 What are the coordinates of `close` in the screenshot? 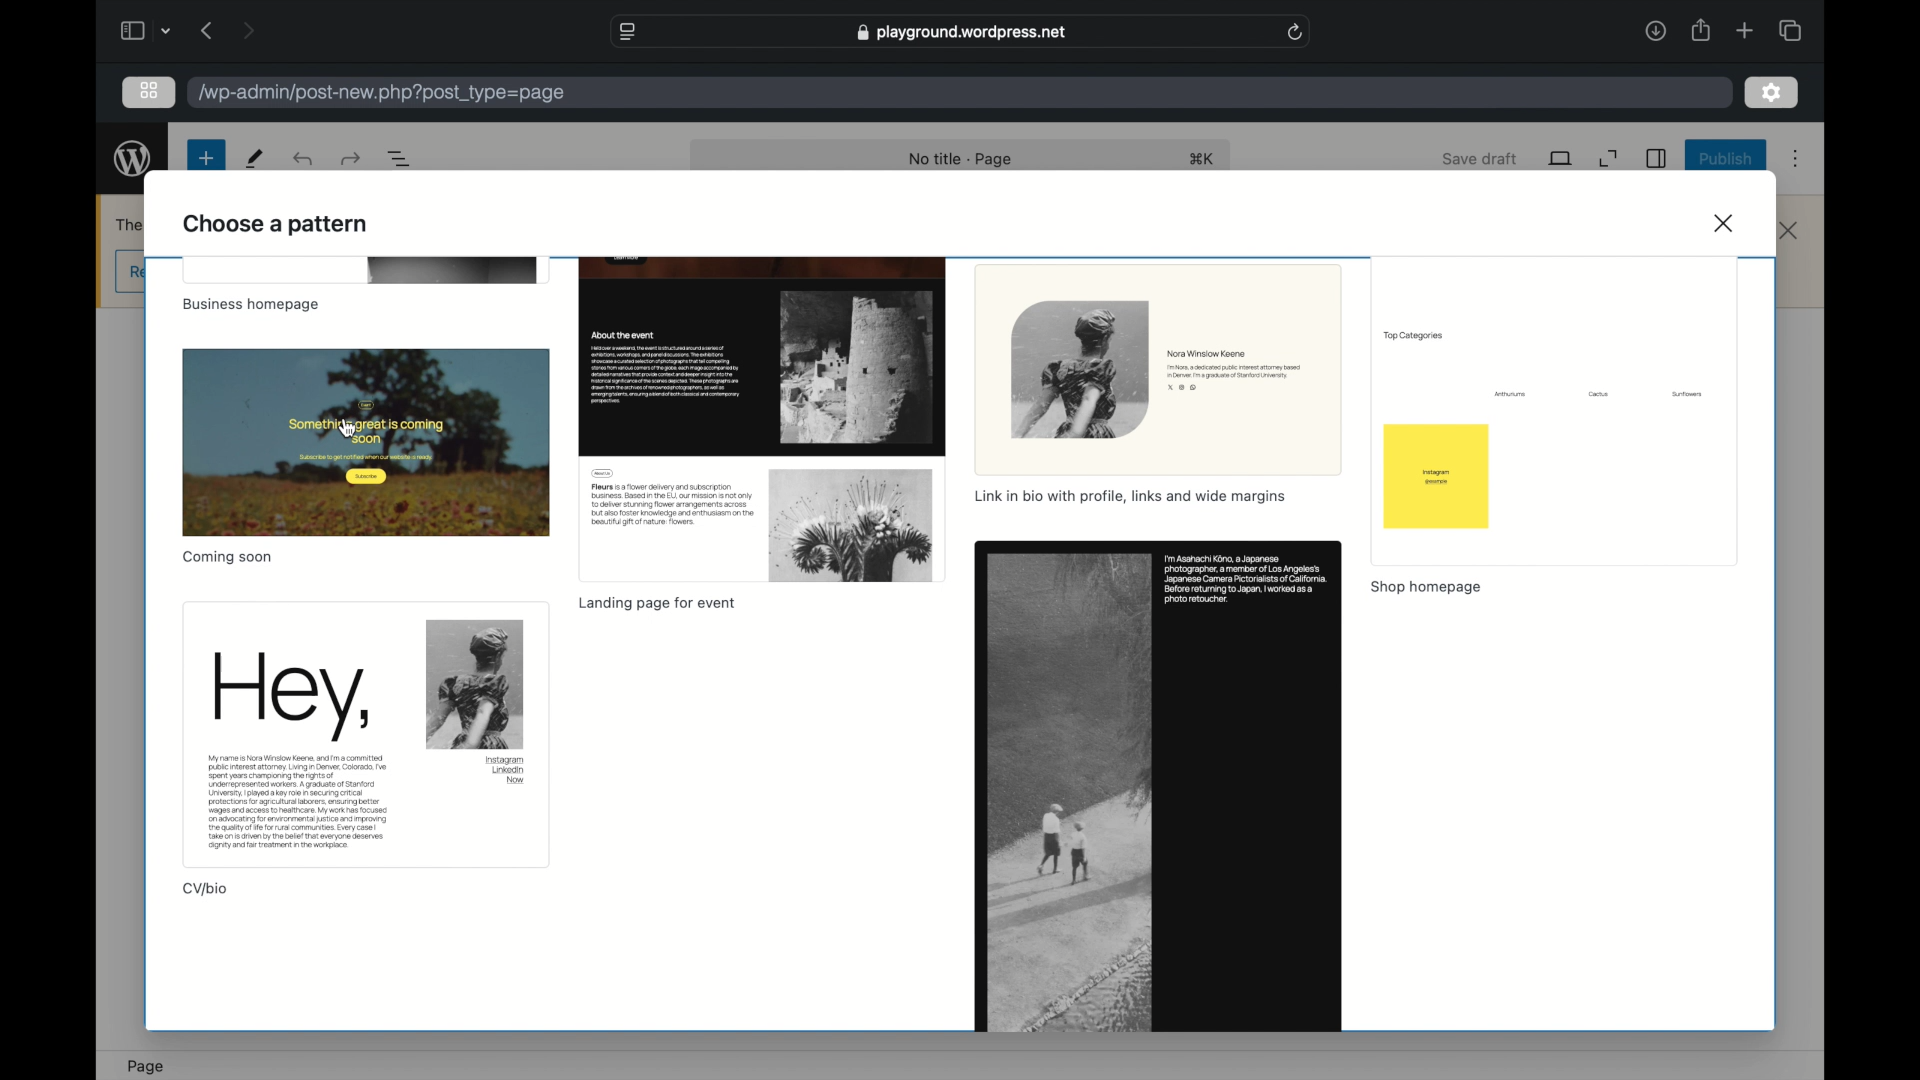 It's located at (1790, 231).